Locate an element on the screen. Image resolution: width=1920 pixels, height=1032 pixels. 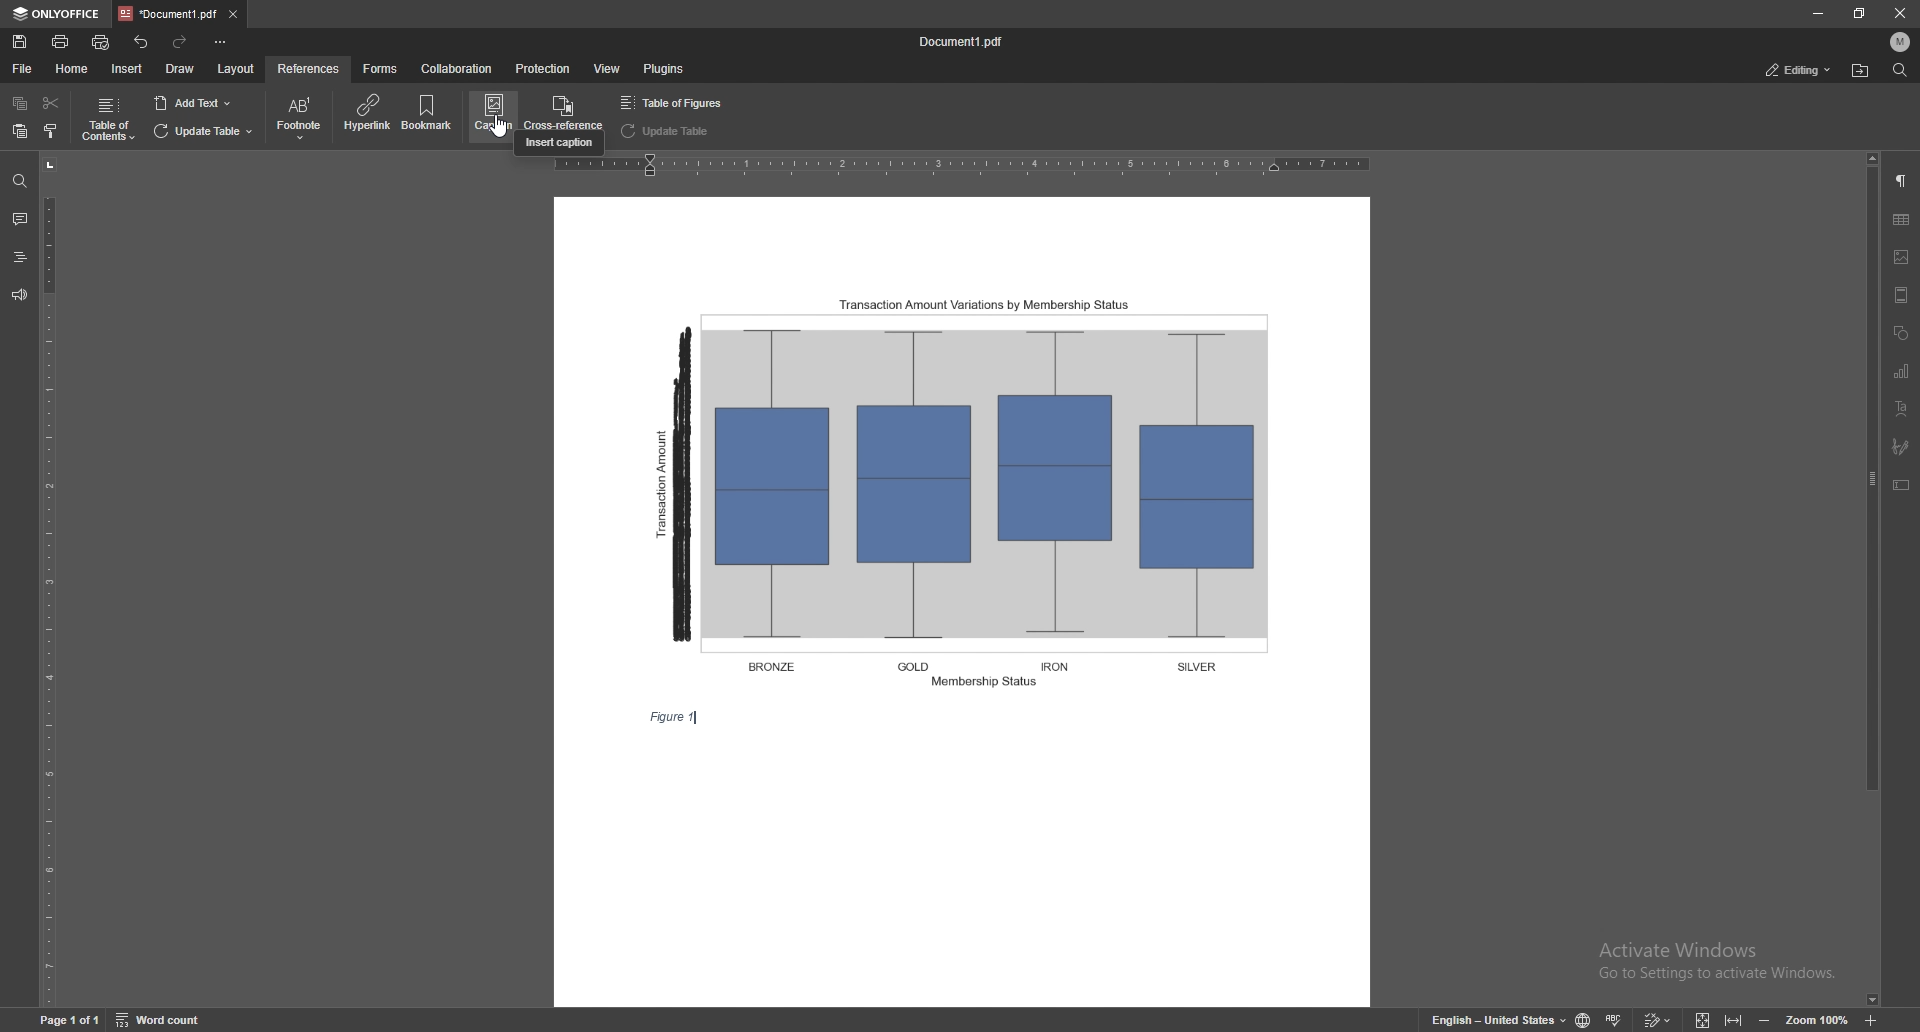
onlyoffice is located at coordinates (58, 13).